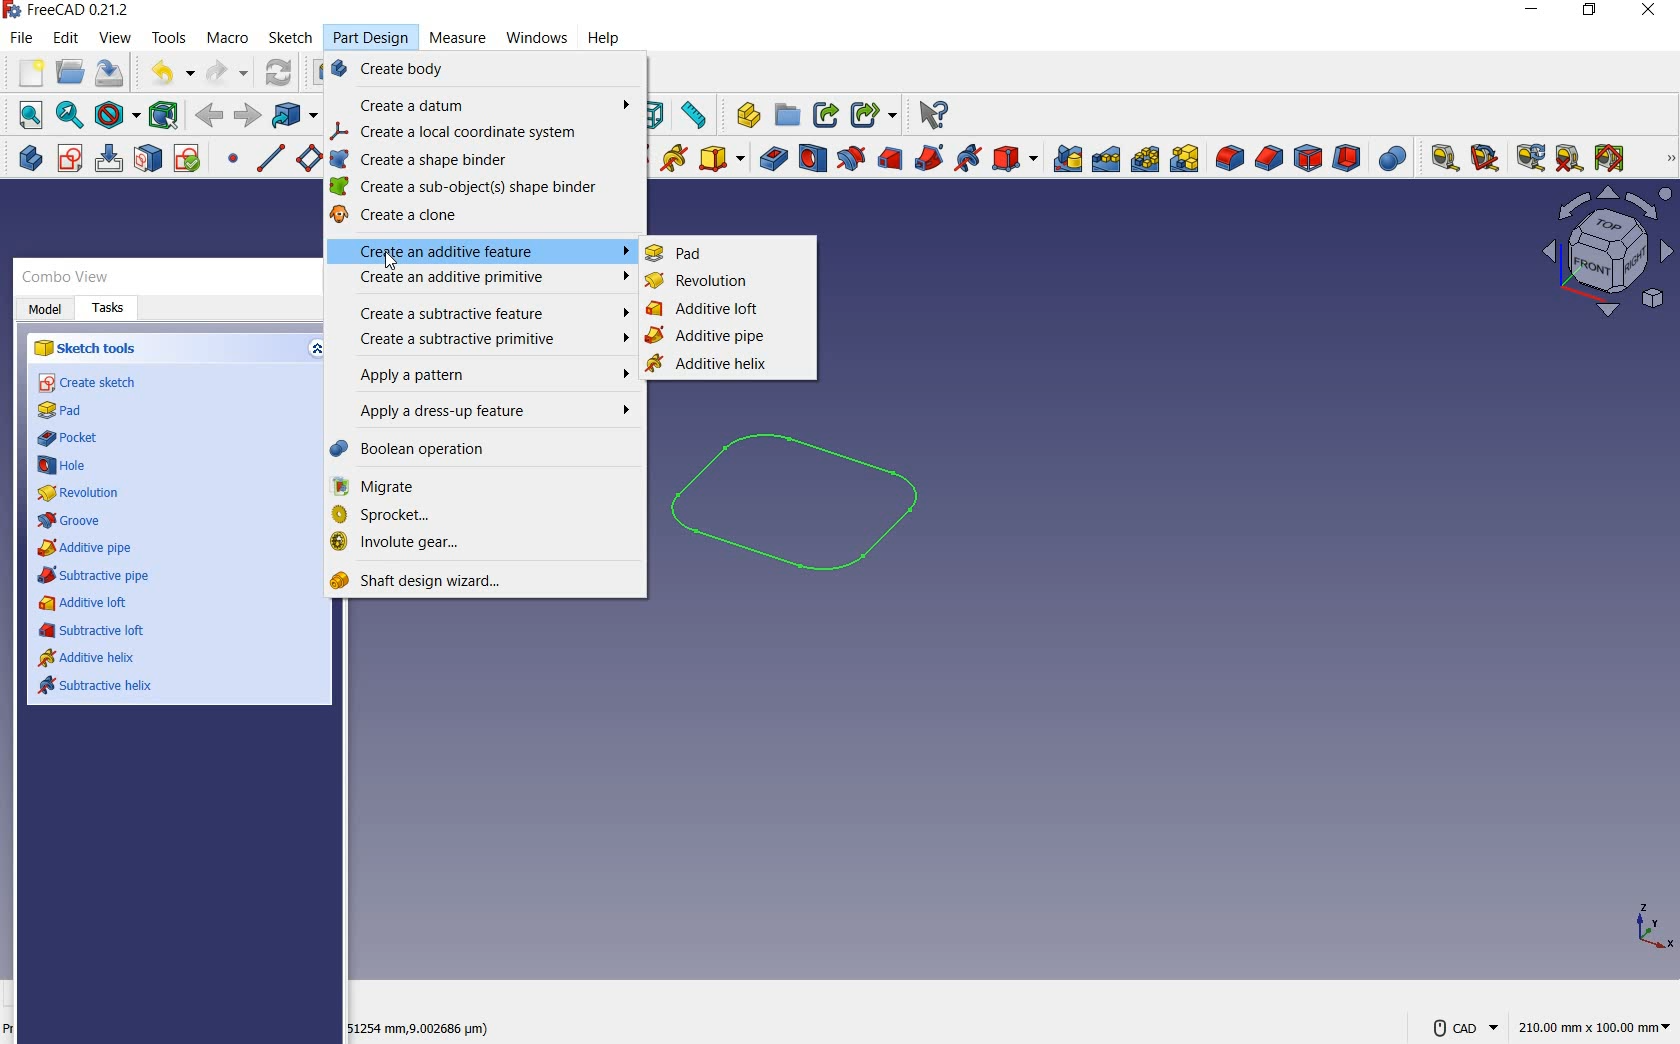 The height and width of the screenshot is (1044, 1680). I want to click on Share, so click(829, 114).